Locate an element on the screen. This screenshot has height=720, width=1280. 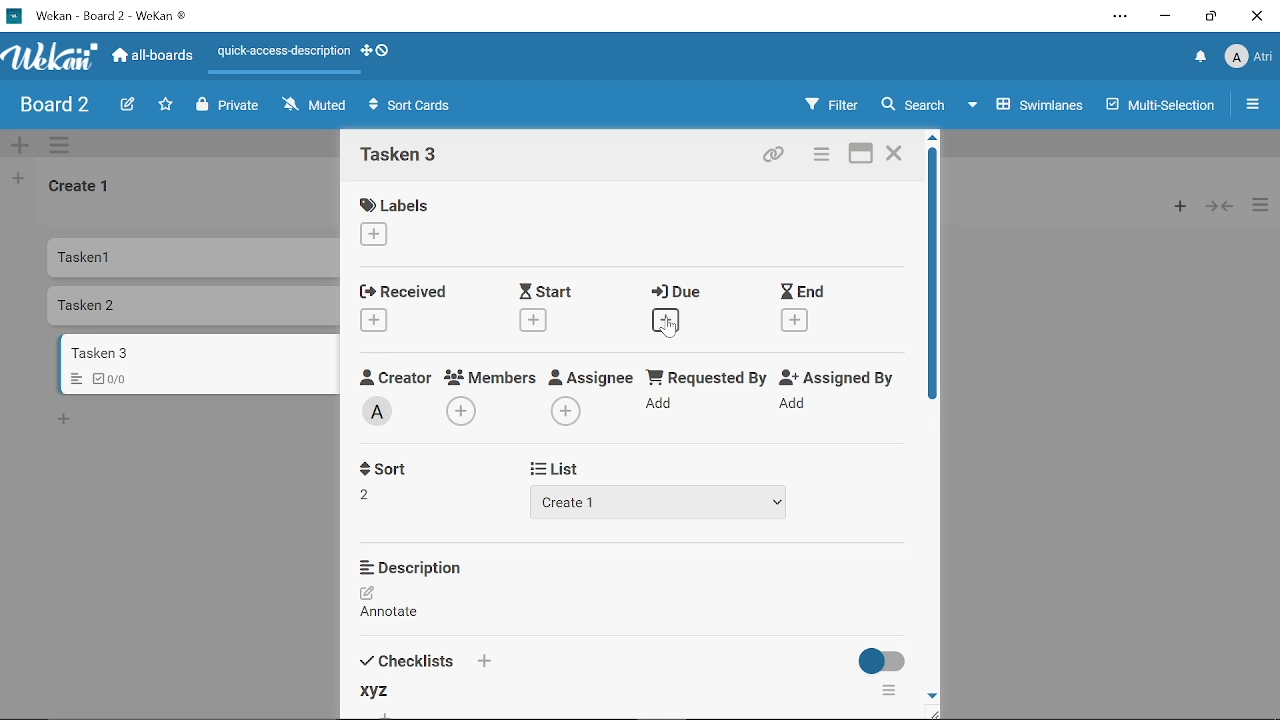
Description is located at coordinates (413, 567).